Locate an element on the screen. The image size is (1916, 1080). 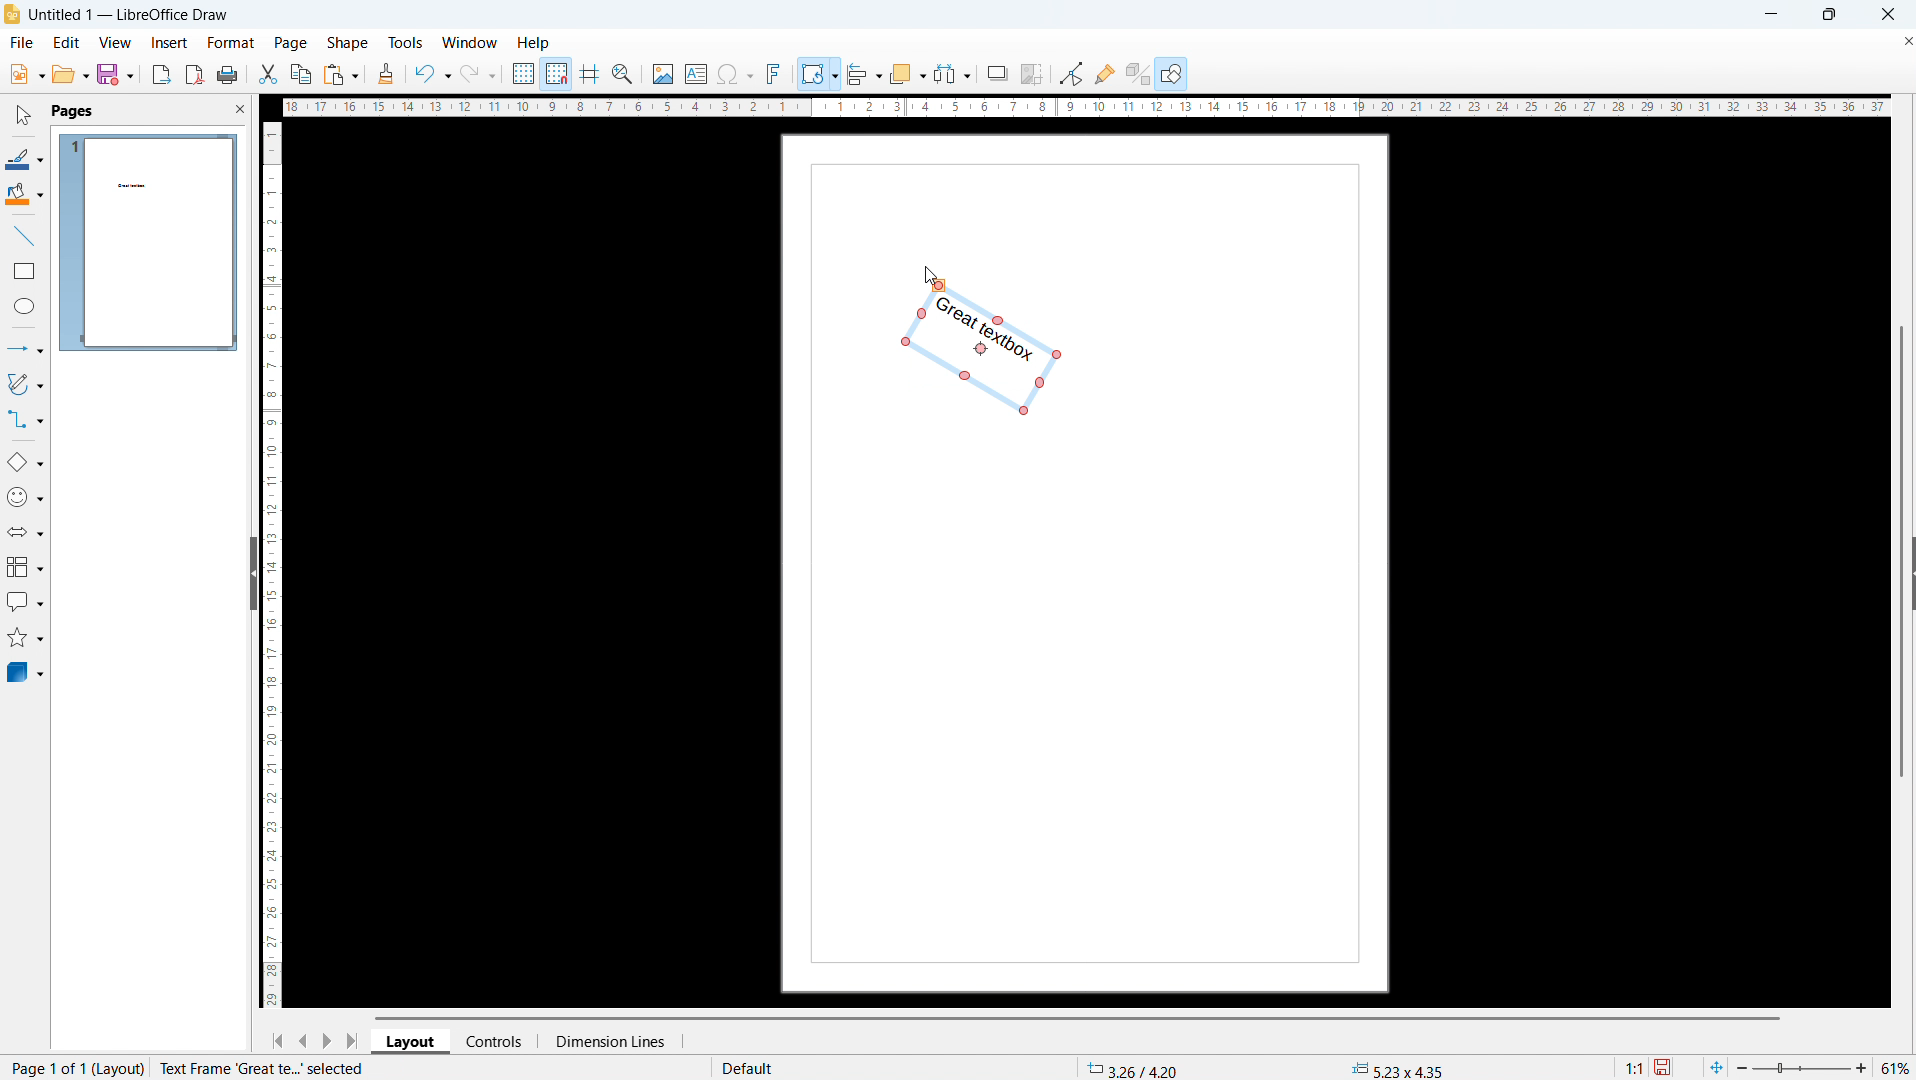
copy is located at coordinates (300, 73).